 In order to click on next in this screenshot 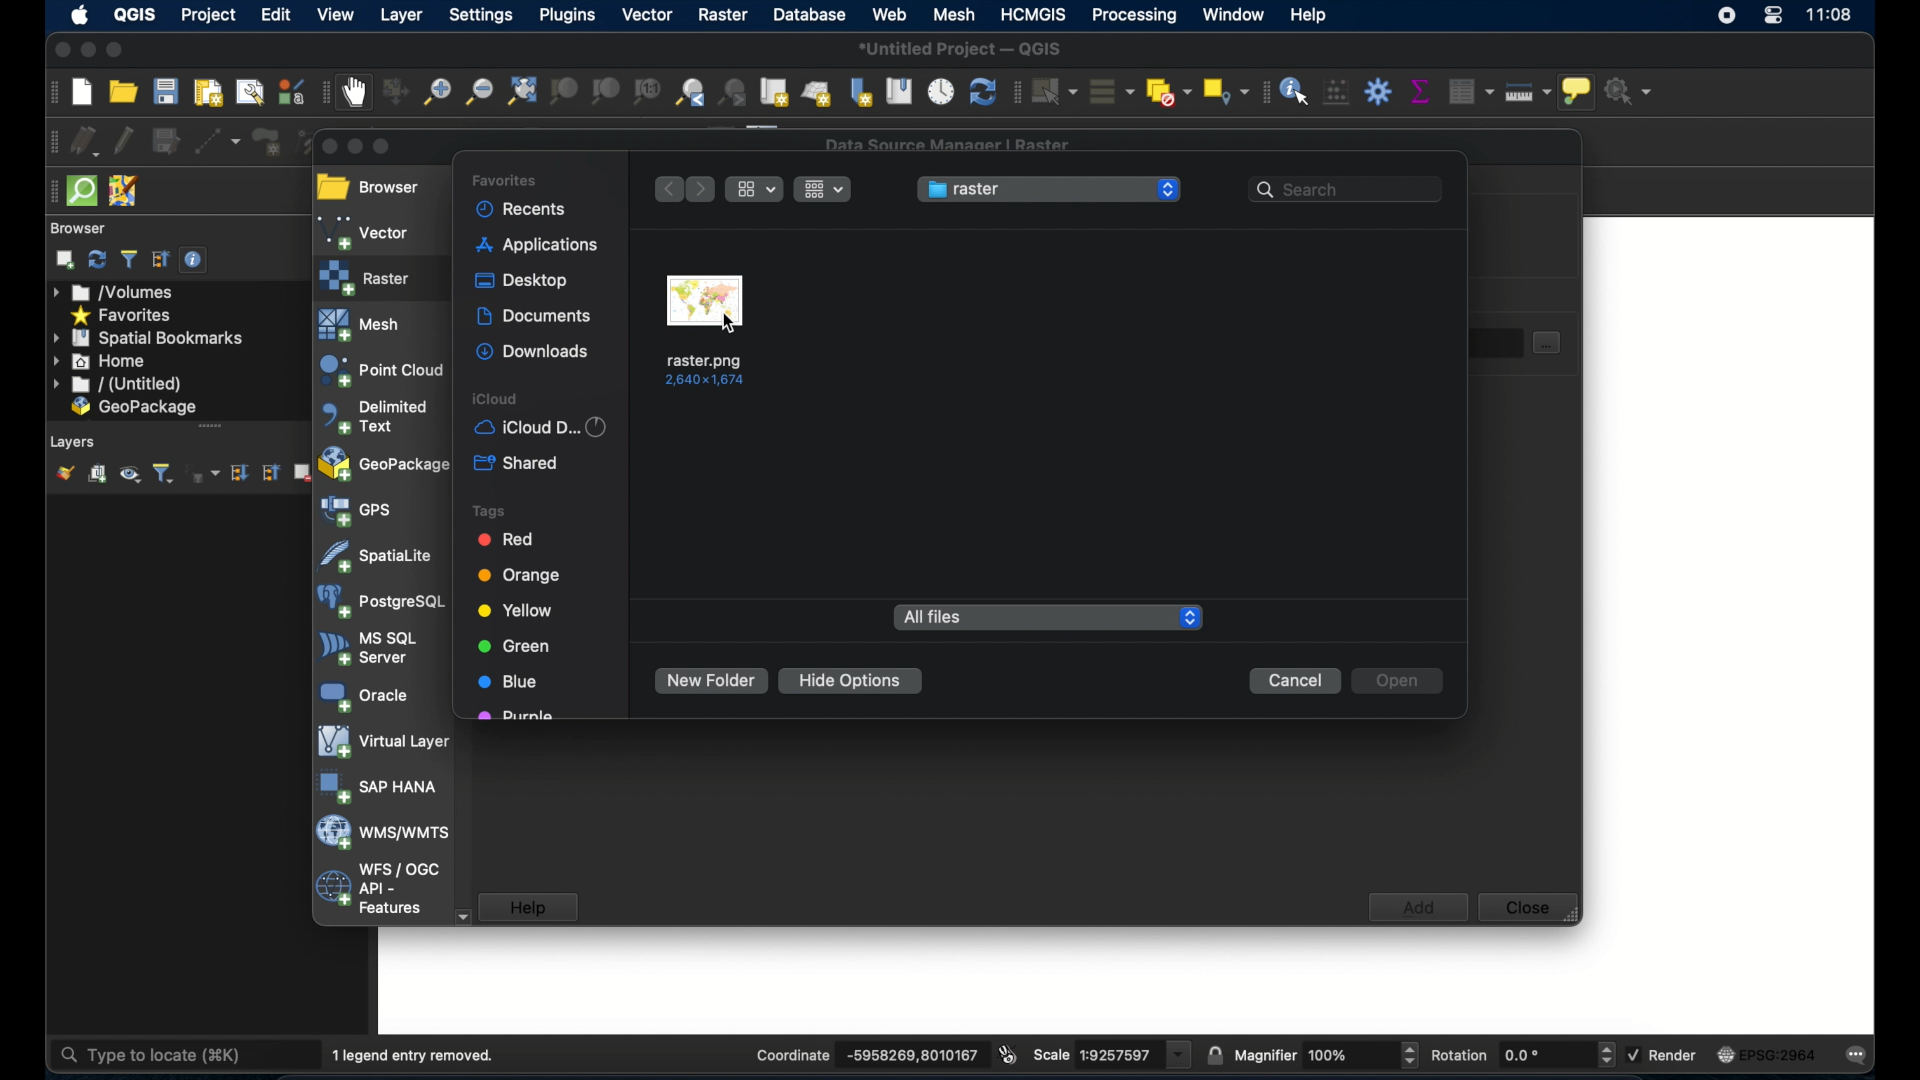, I will do `click(704, 189)`.